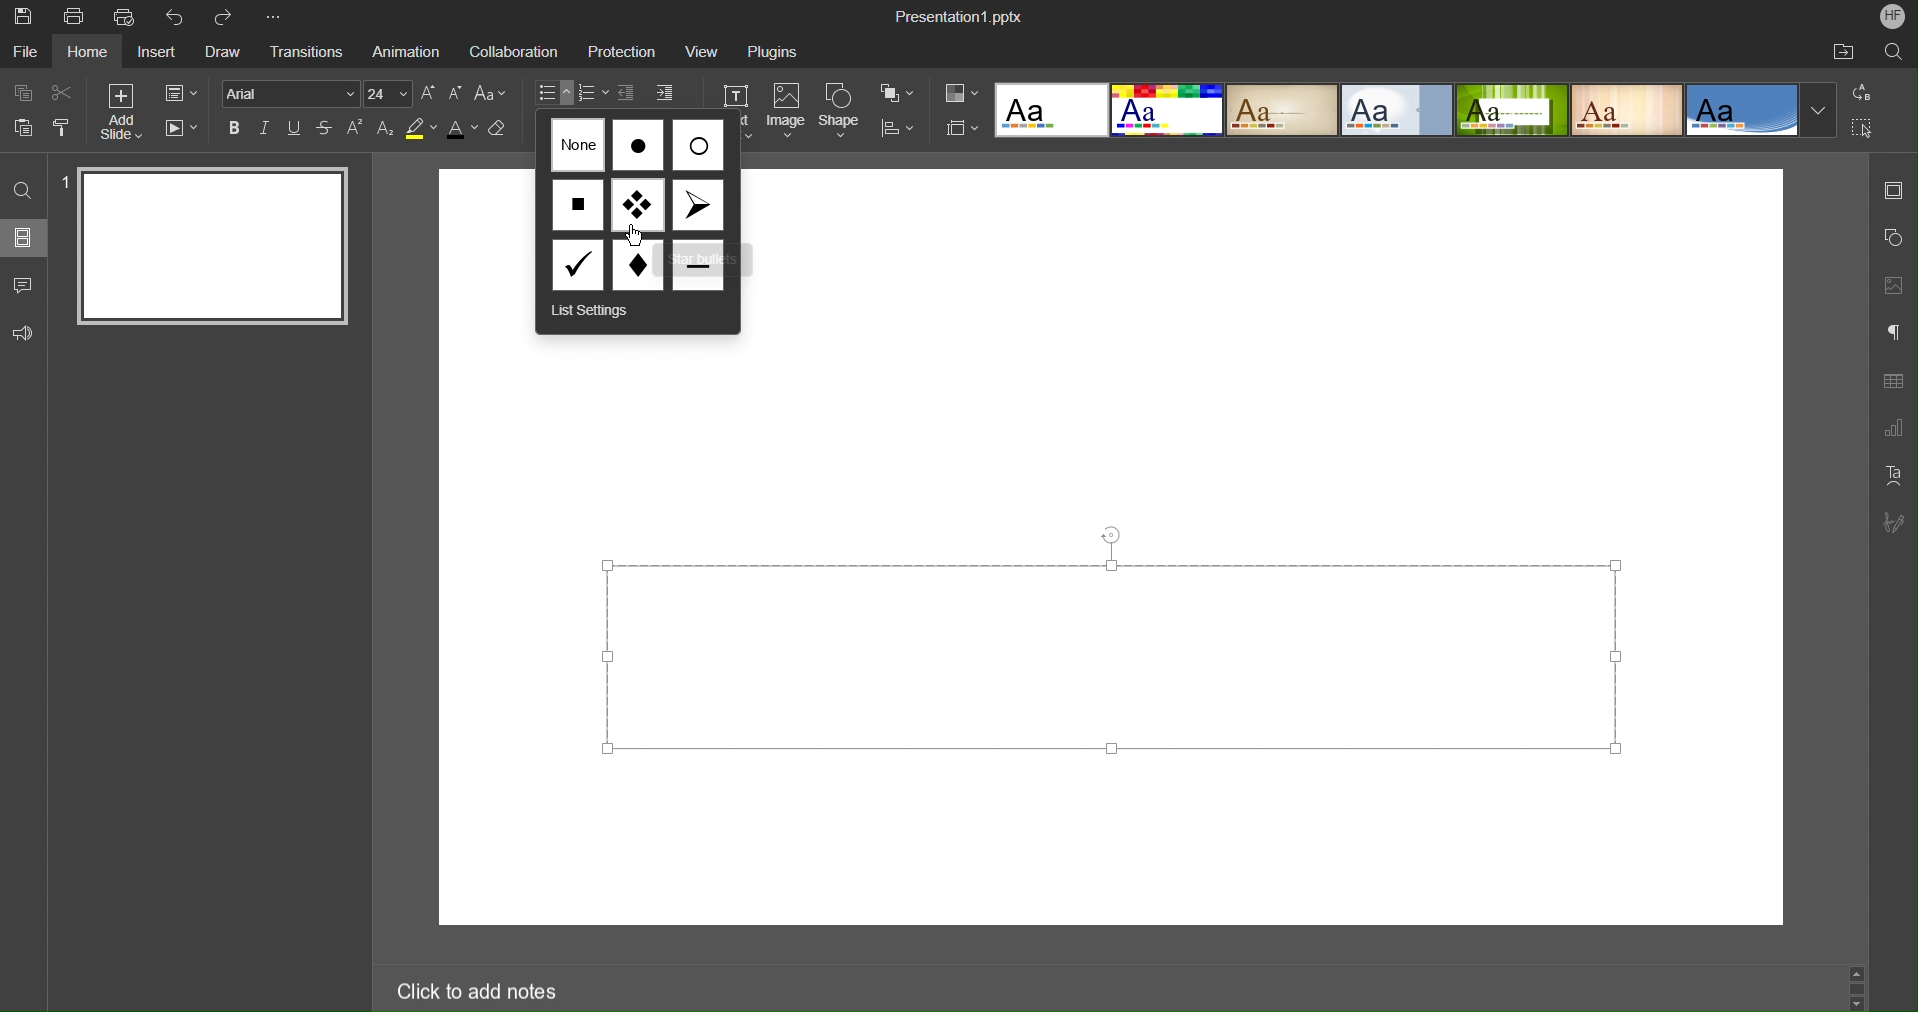 This screenshot has width=1918, height=1012. What do you see at coordinates (500, 129) in the screenshot?
I see `Erase Style` at bounding box center [500, 129].